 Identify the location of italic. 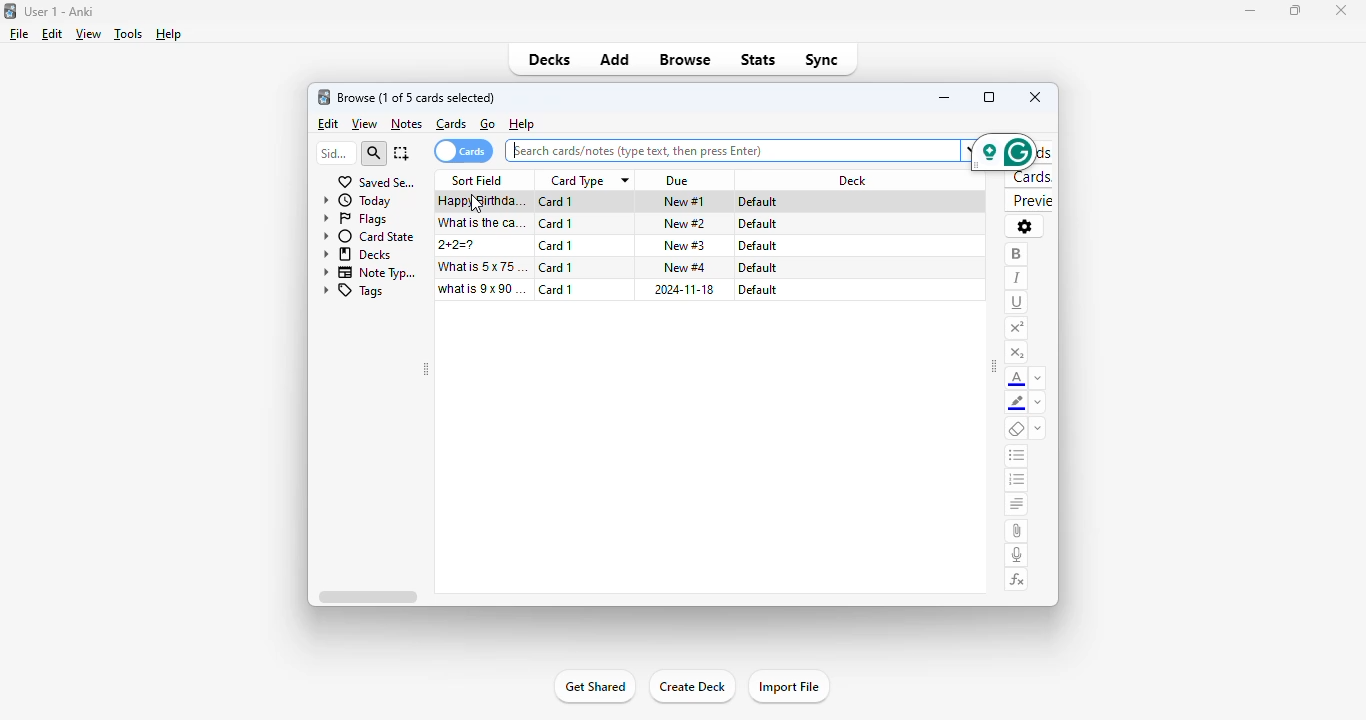
(1015, 279).